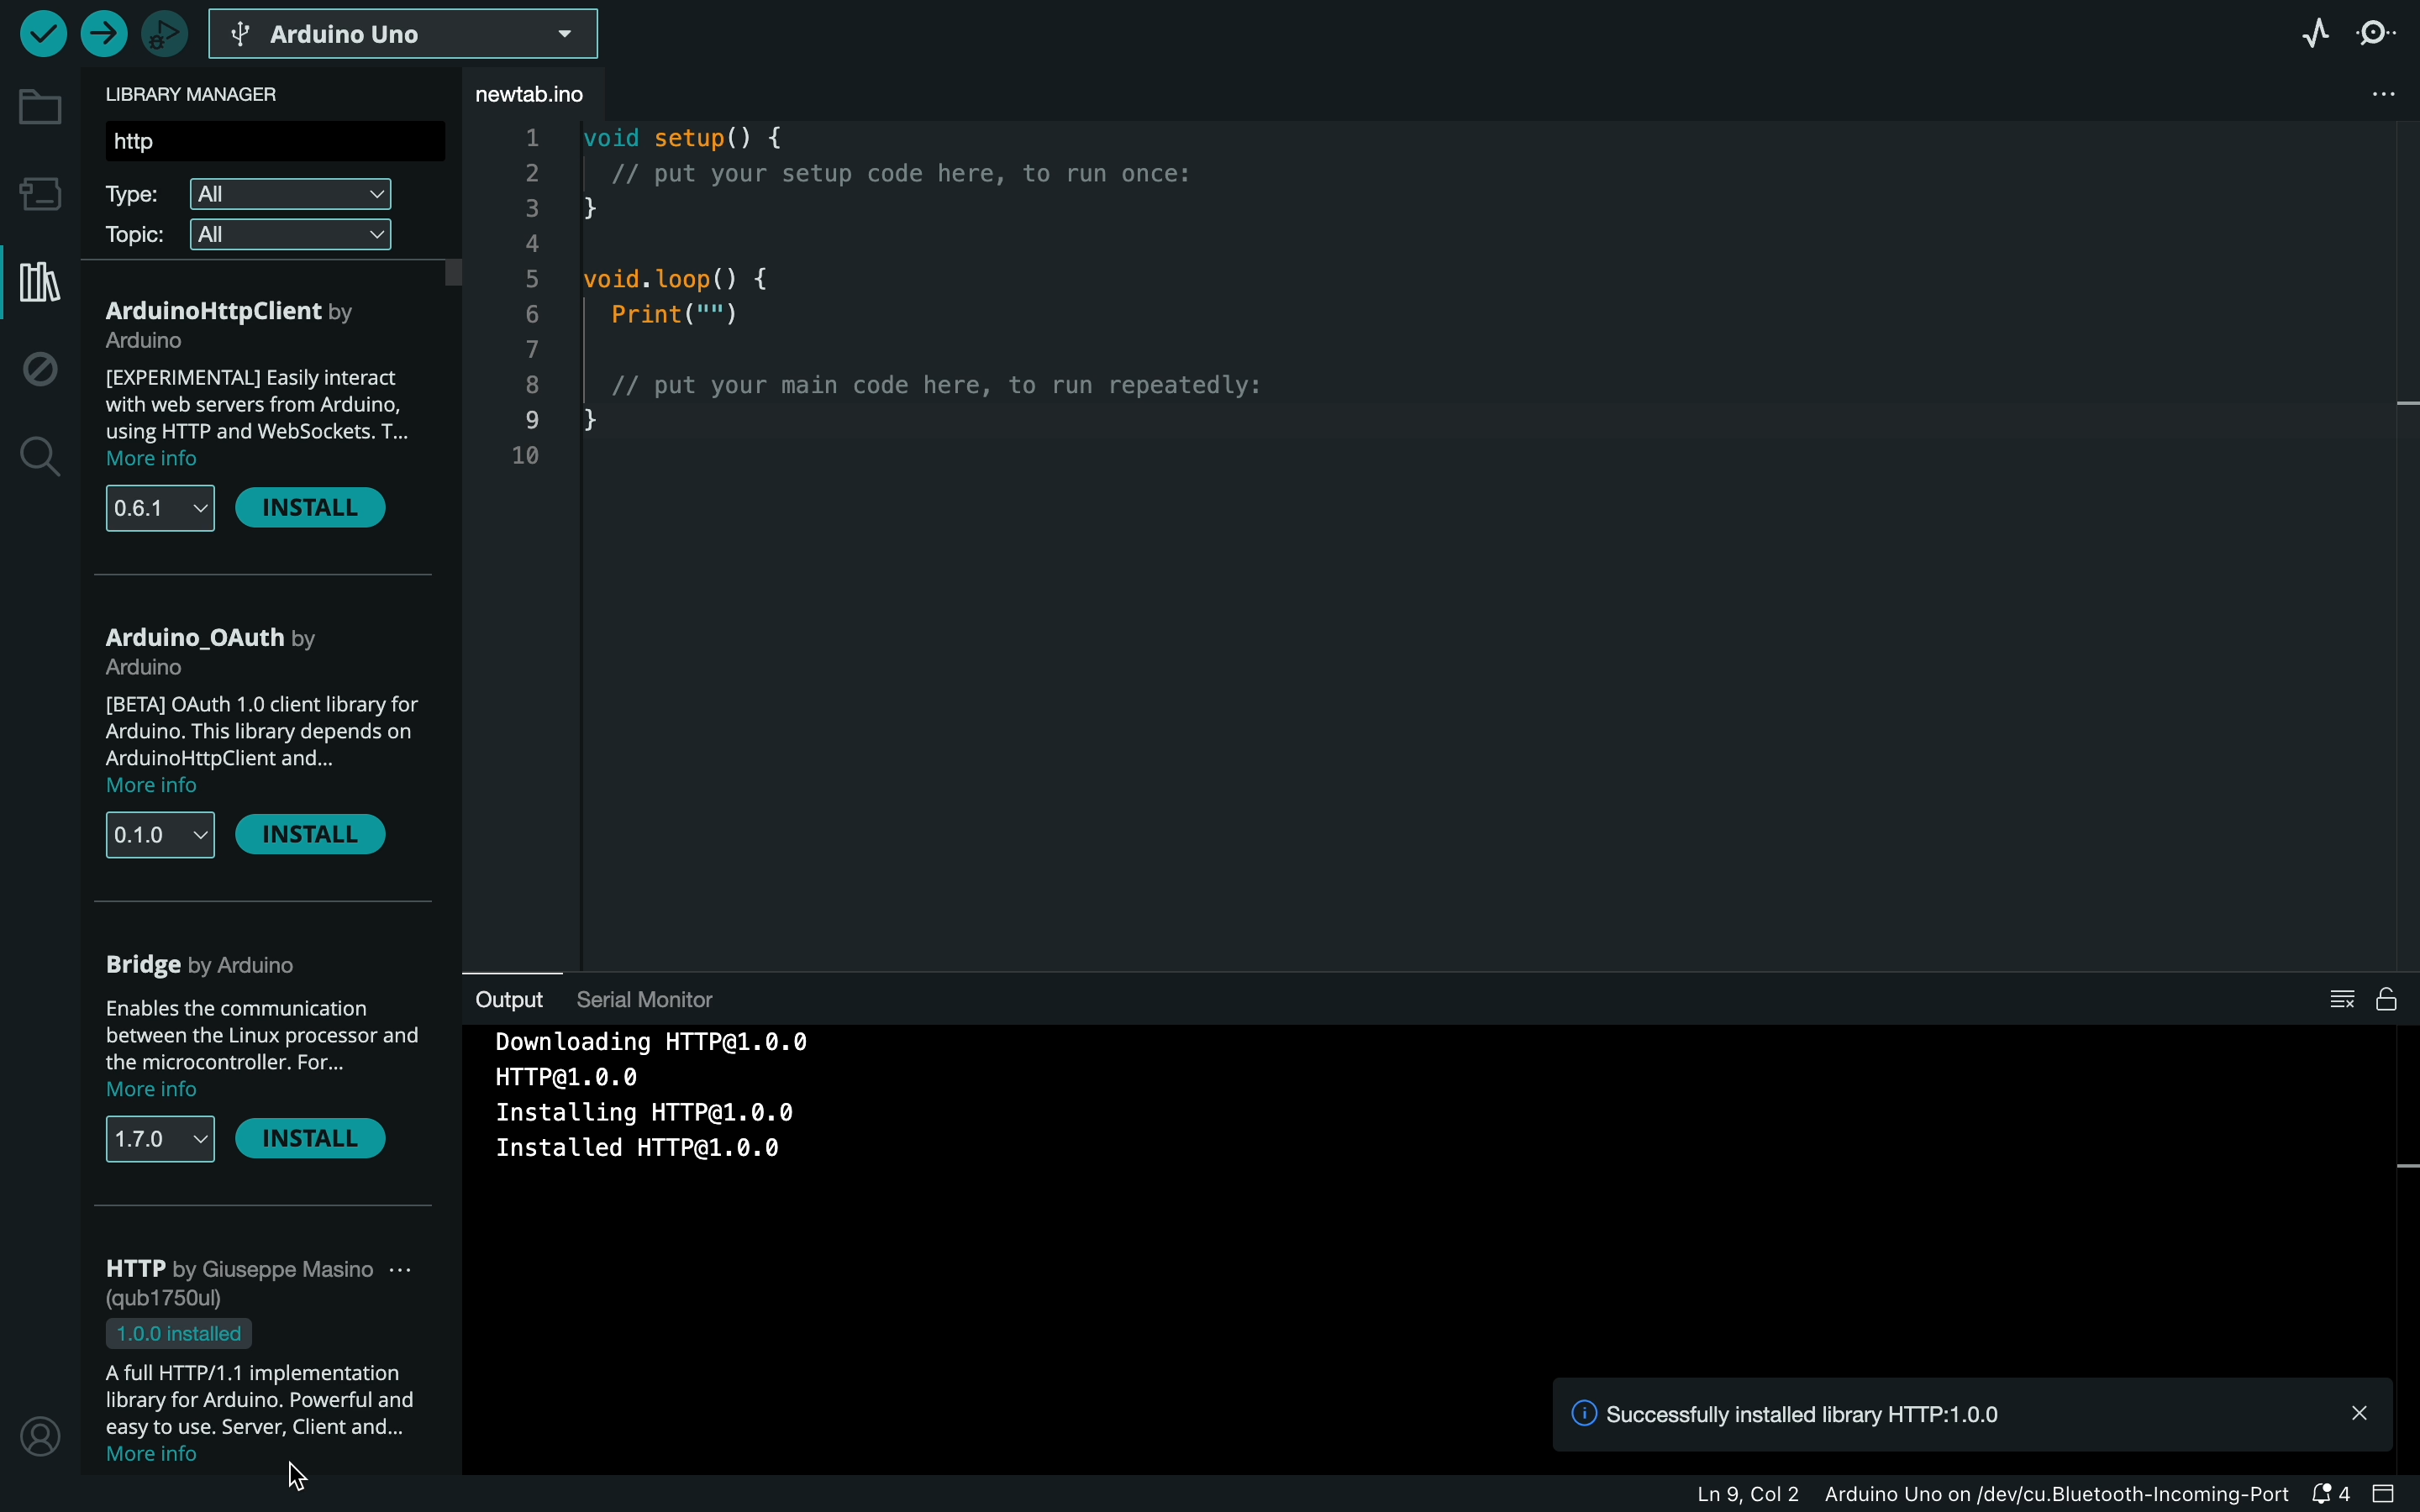  What do you see at coordinates (899, 329) in the screenshot?
I see `code` at bounding box center [899, 329].